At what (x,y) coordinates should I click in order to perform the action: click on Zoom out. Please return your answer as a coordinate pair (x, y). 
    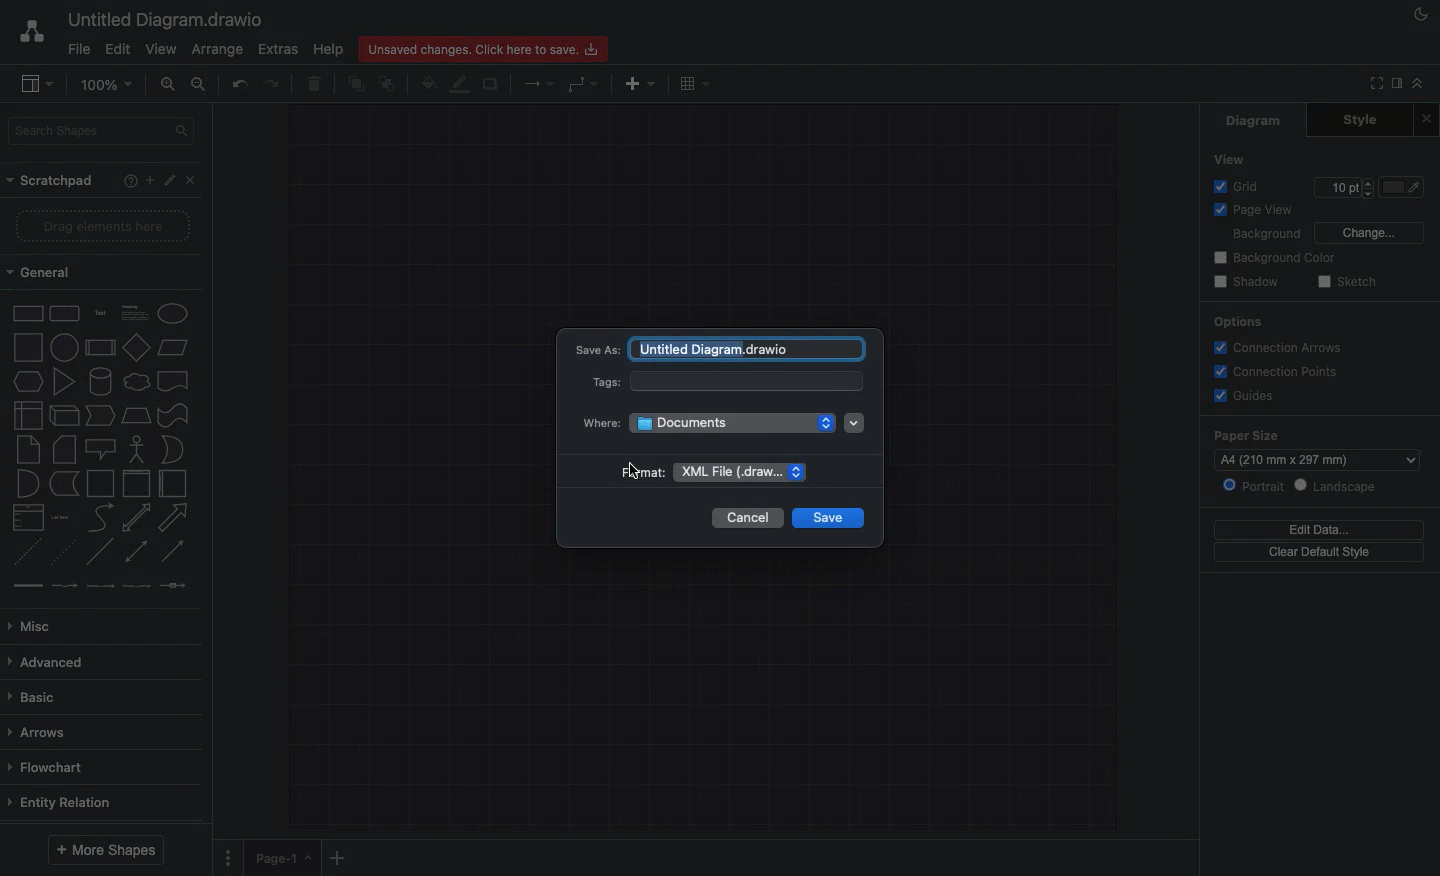
    Looking at the image, I should click on (200, 84).